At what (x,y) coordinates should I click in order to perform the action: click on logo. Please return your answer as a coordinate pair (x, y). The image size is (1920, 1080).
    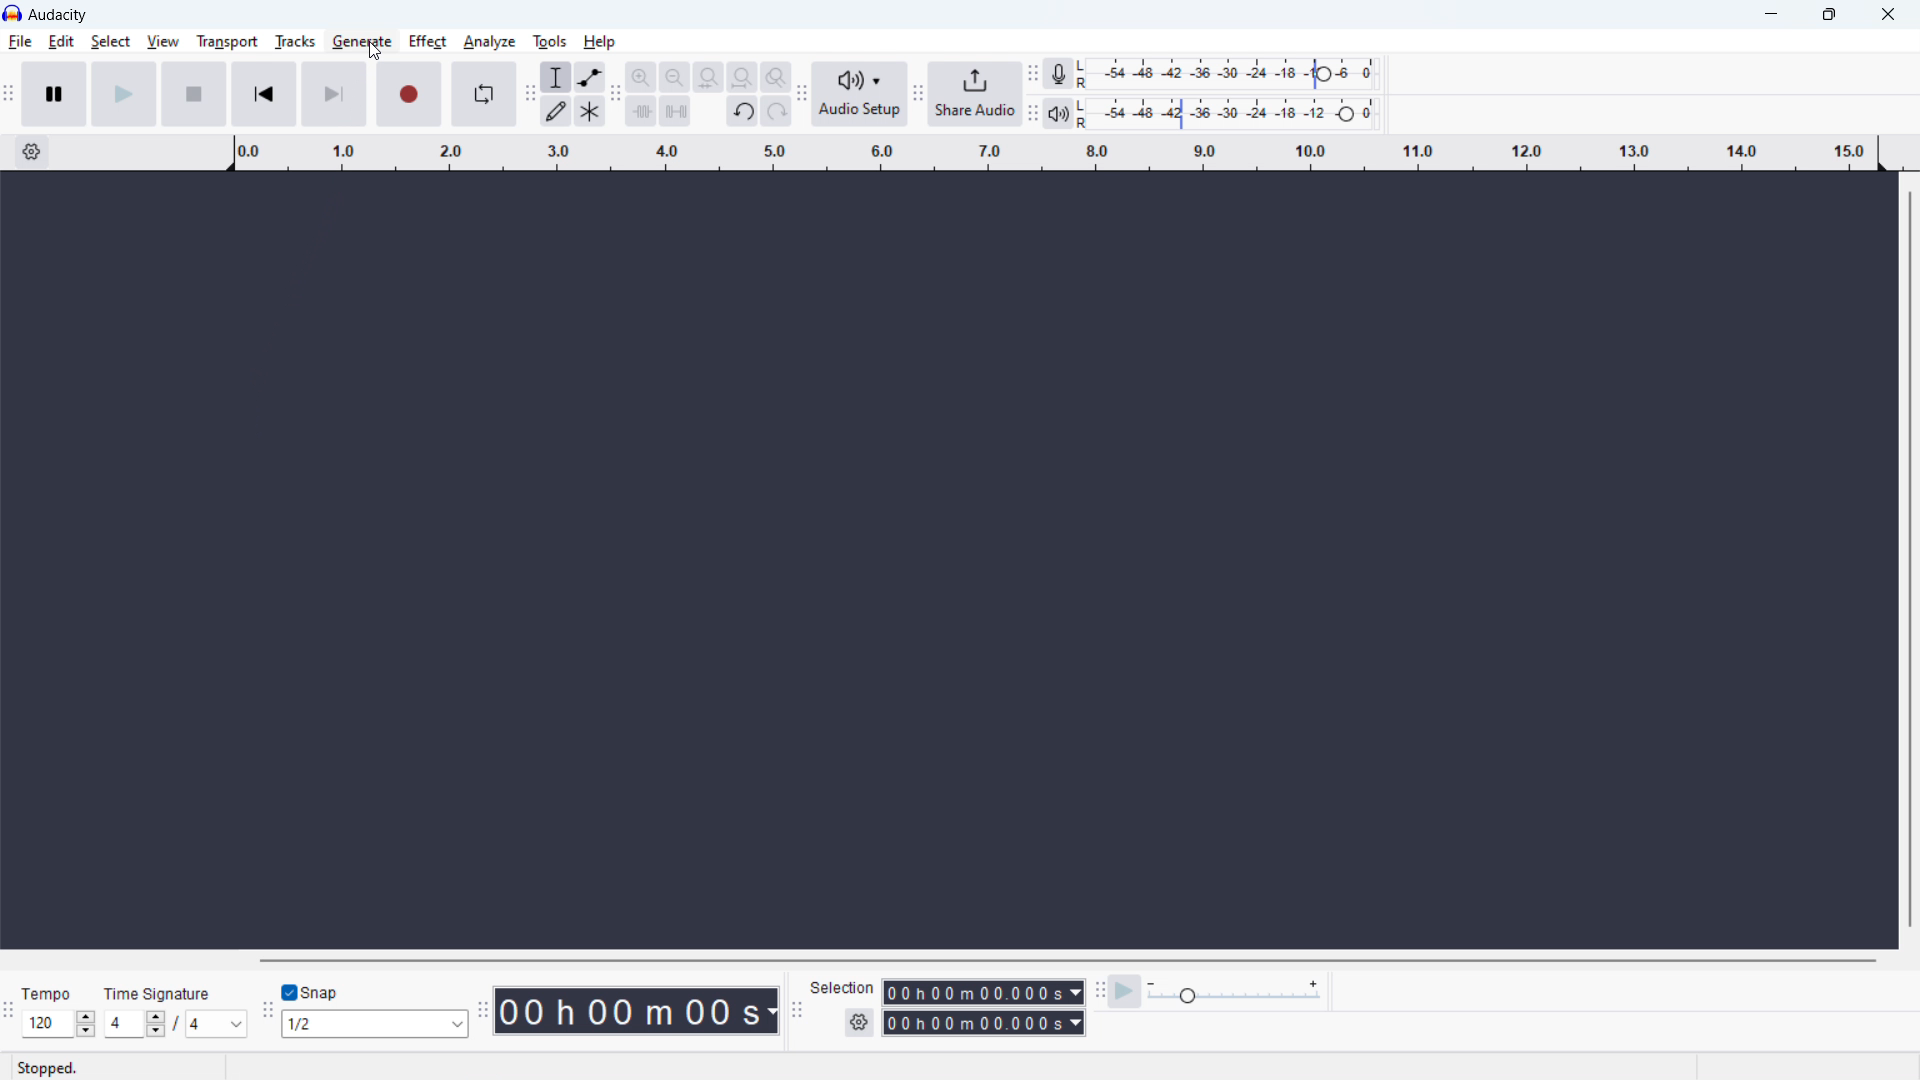
    Looking at the image, I should click on (12, 14).